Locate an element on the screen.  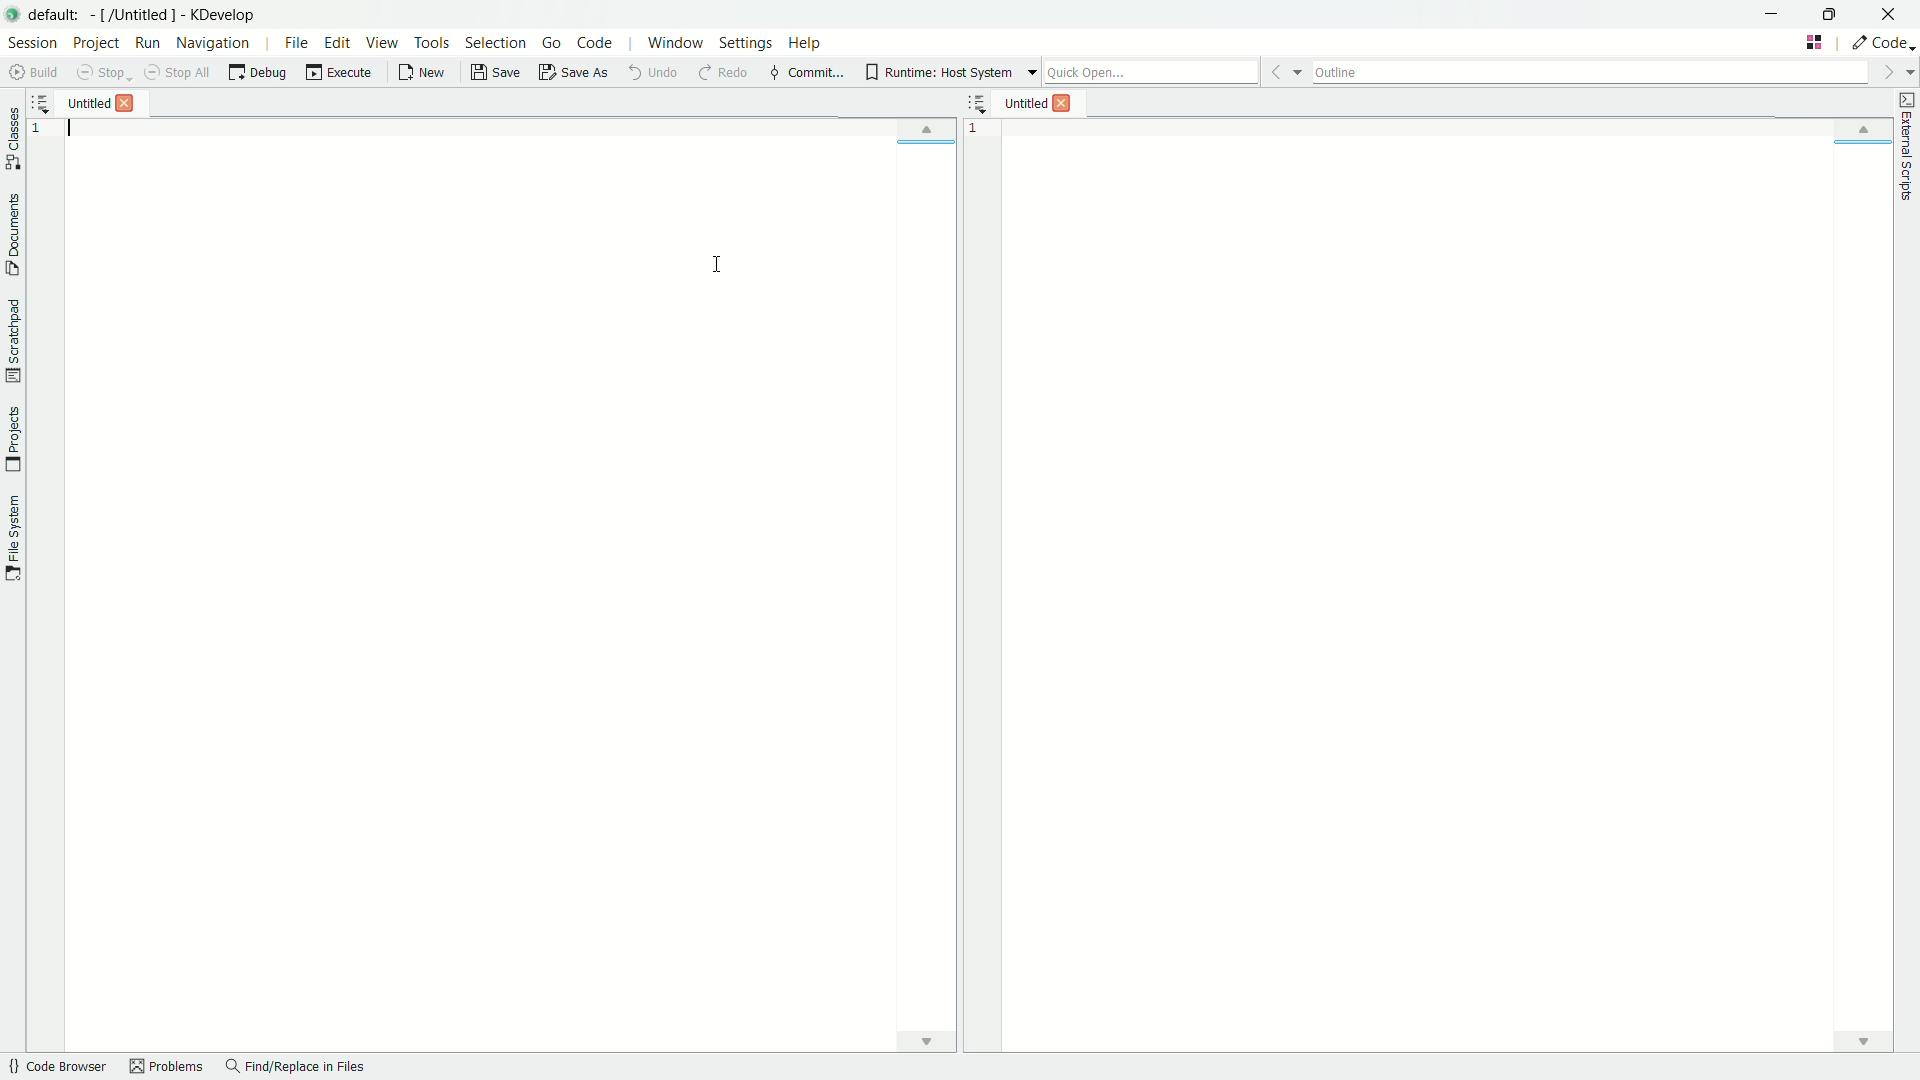
toggle classes is located at coordinates (14, 140).